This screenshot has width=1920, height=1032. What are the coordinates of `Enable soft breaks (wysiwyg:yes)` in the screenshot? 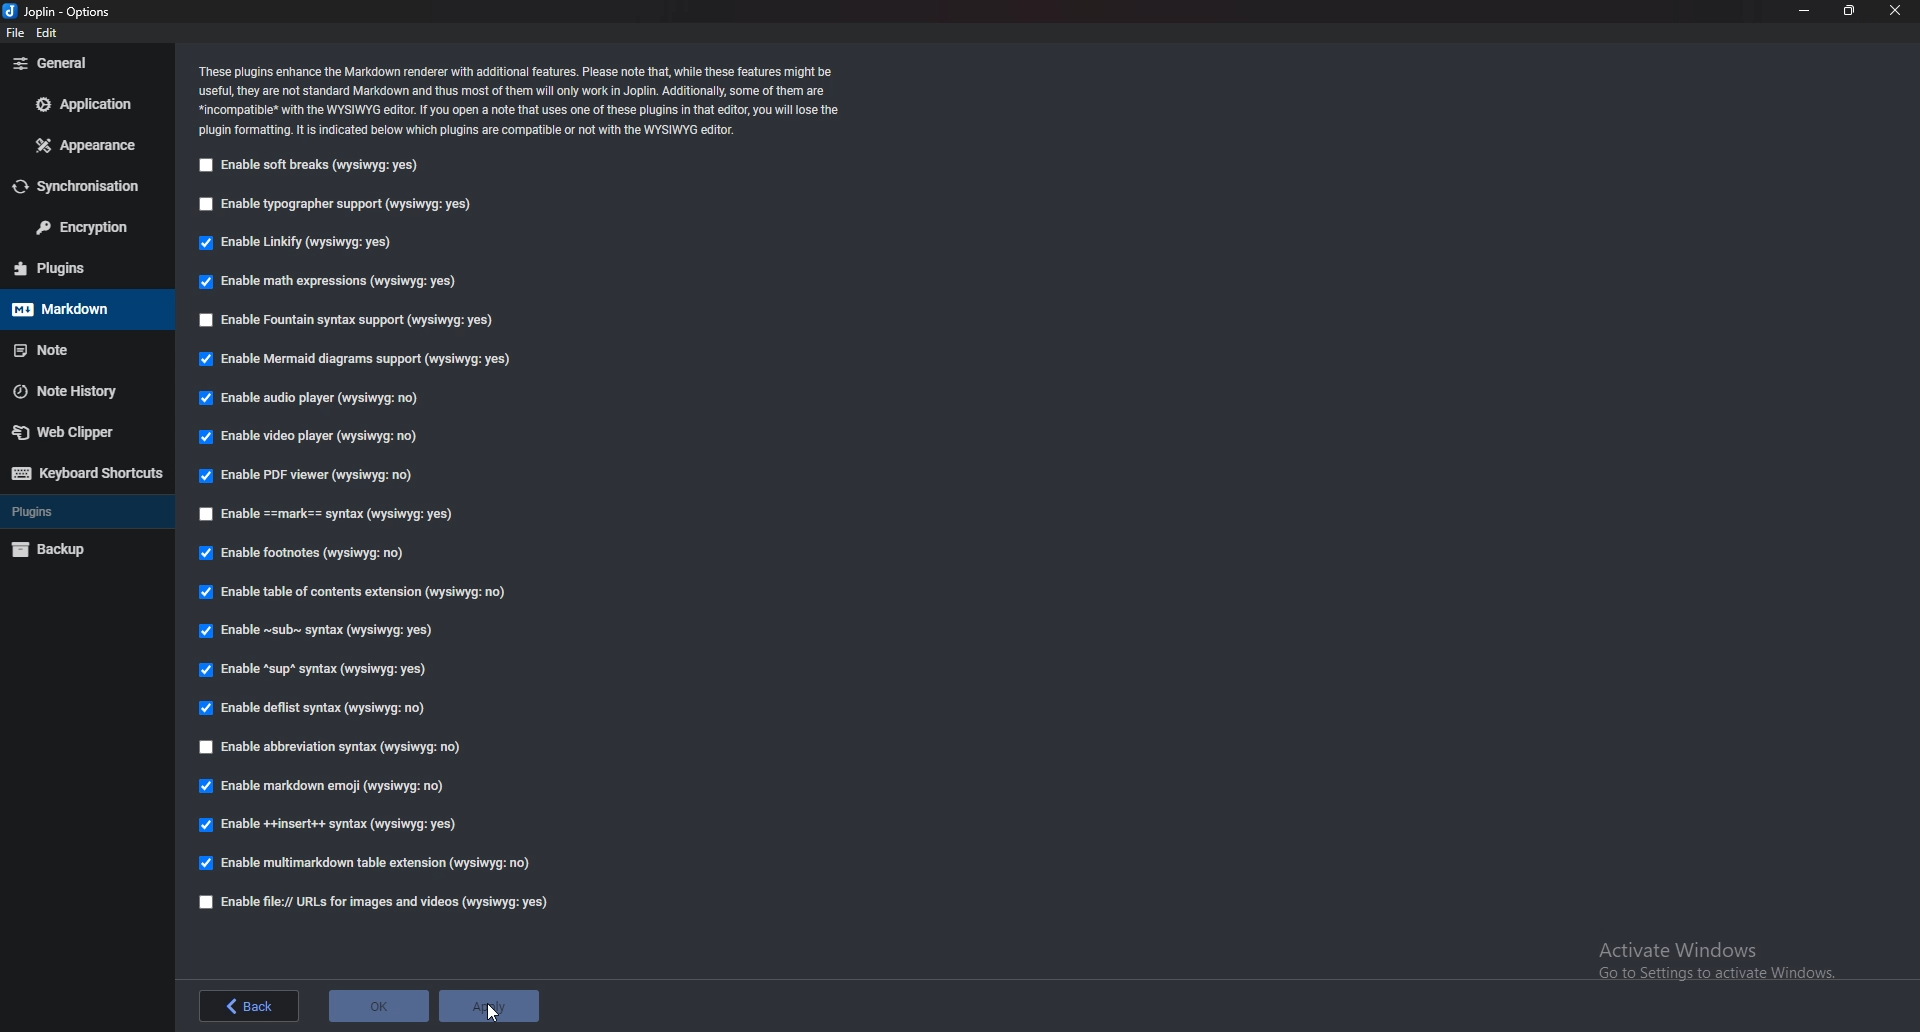 It's located at (315, 166).